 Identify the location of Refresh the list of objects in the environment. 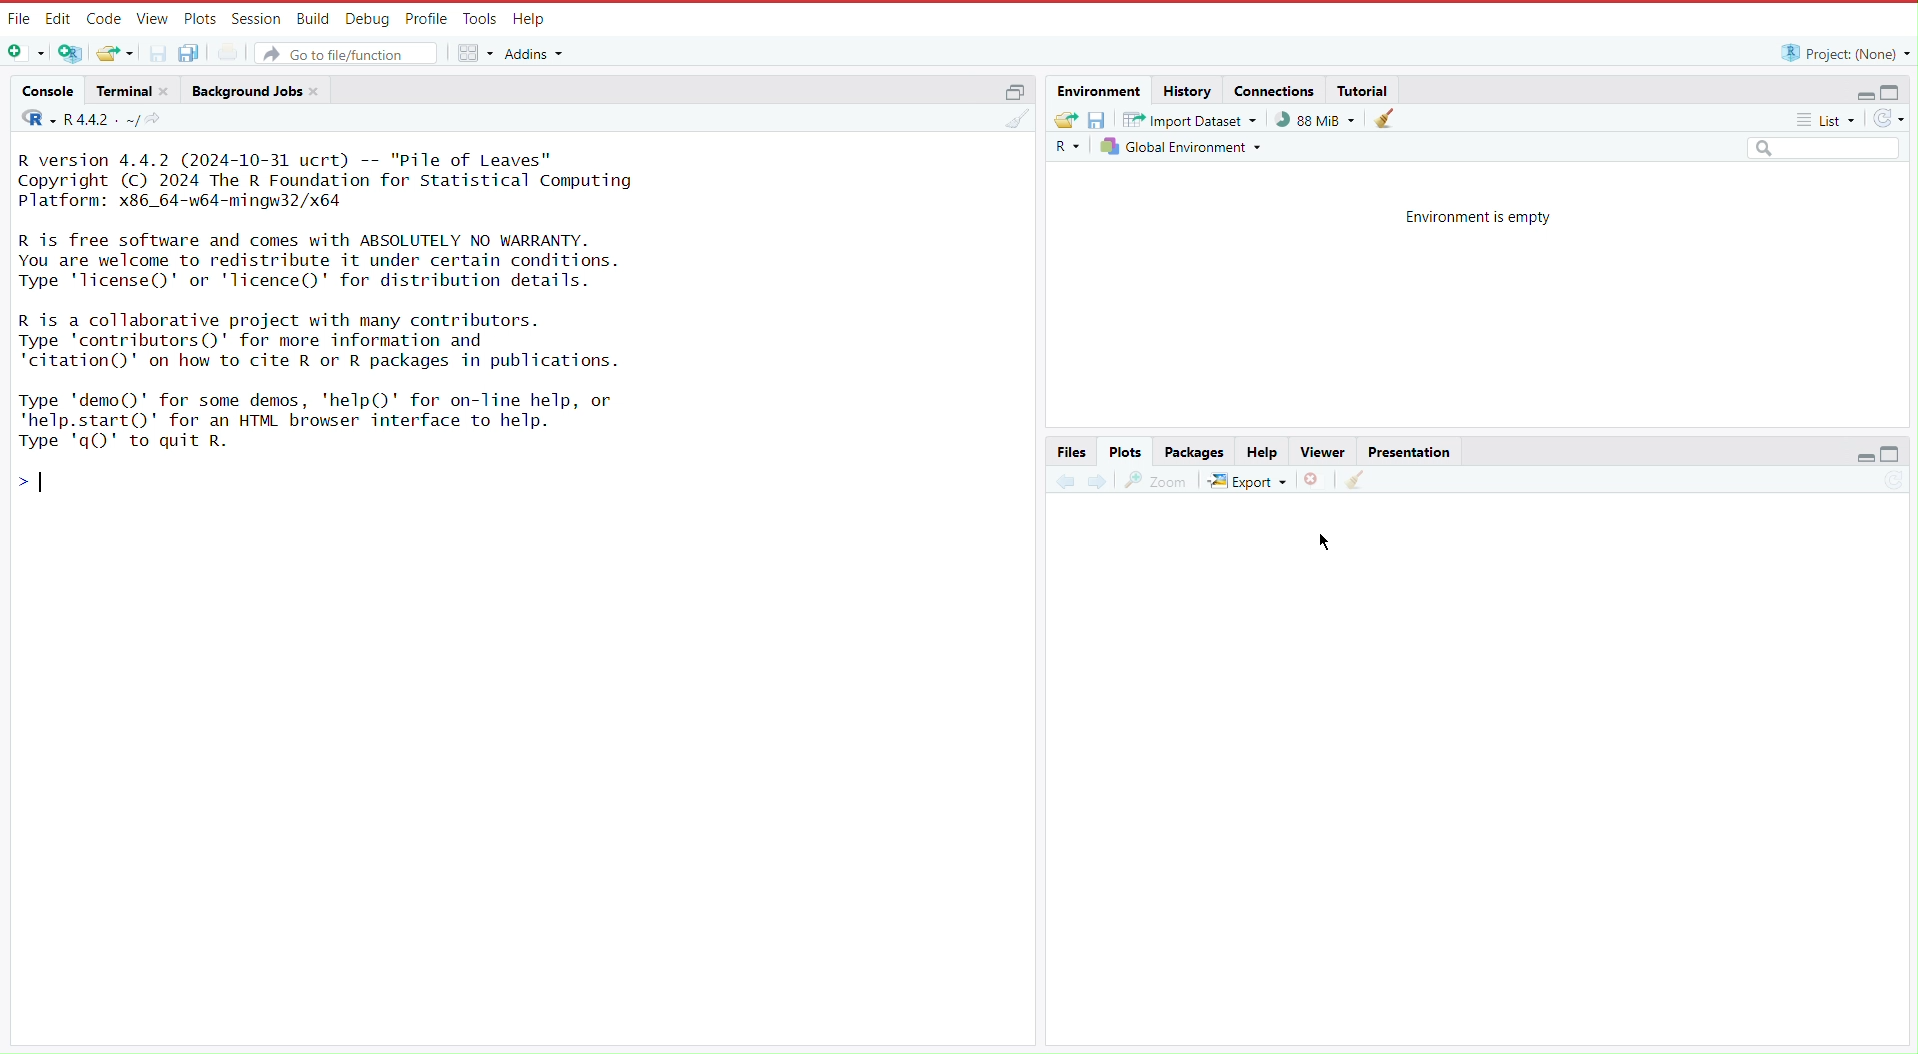
(1888, 121).